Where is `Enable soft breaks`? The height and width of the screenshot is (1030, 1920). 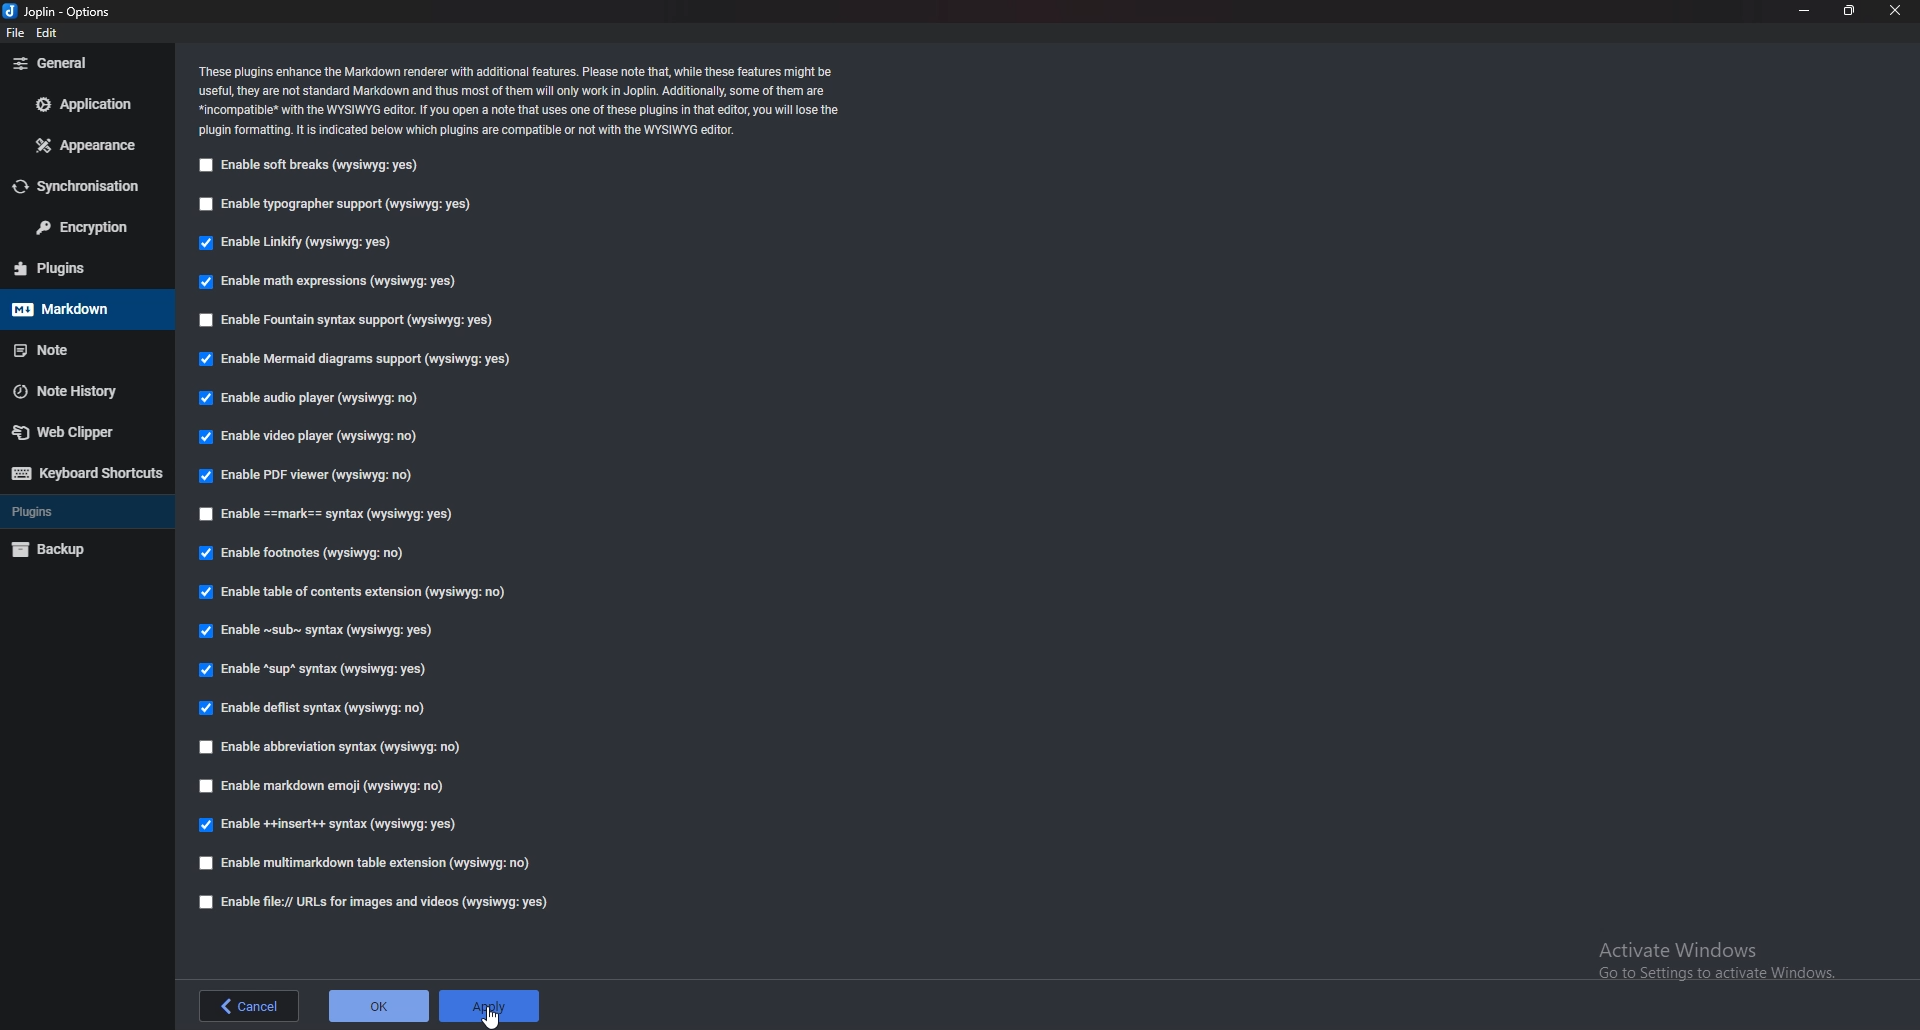
Enable soft breaks is located at coordinates (311, 166).